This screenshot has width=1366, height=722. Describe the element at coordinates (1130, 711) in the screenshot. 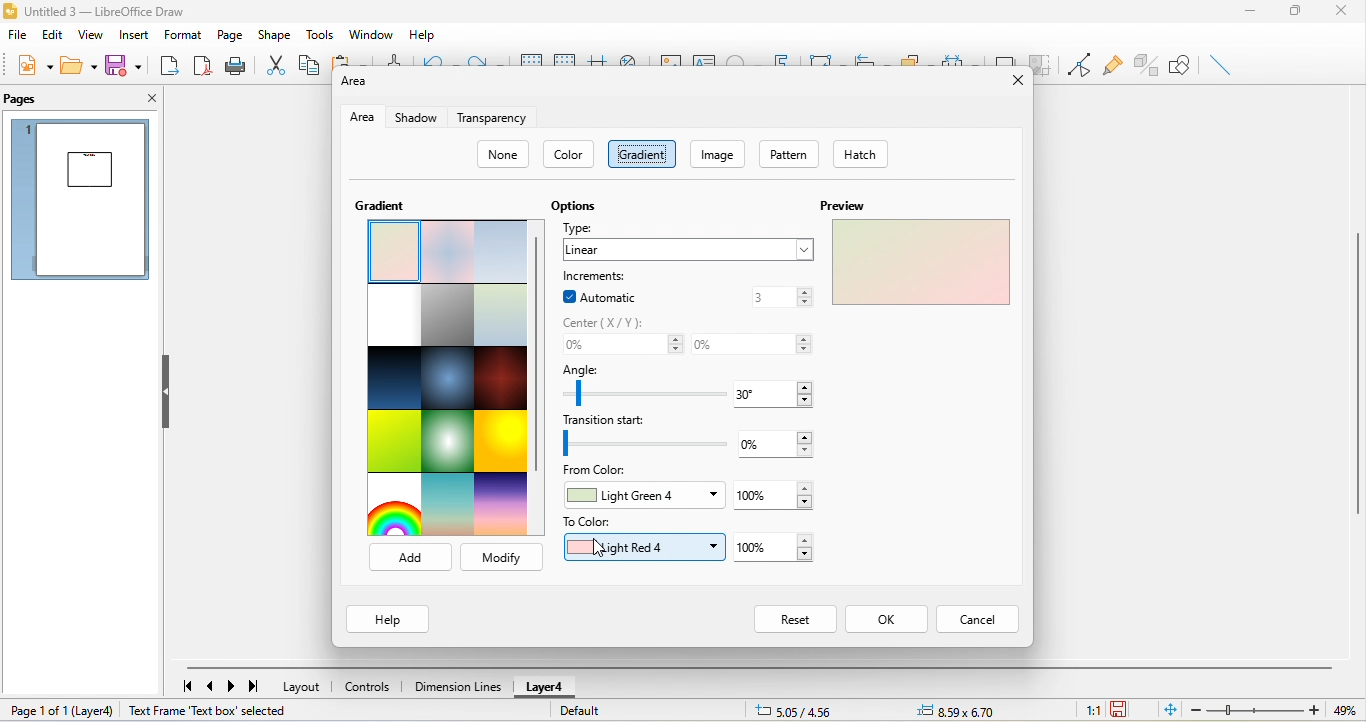

I see `the document has not been modified since the last save` at that location.